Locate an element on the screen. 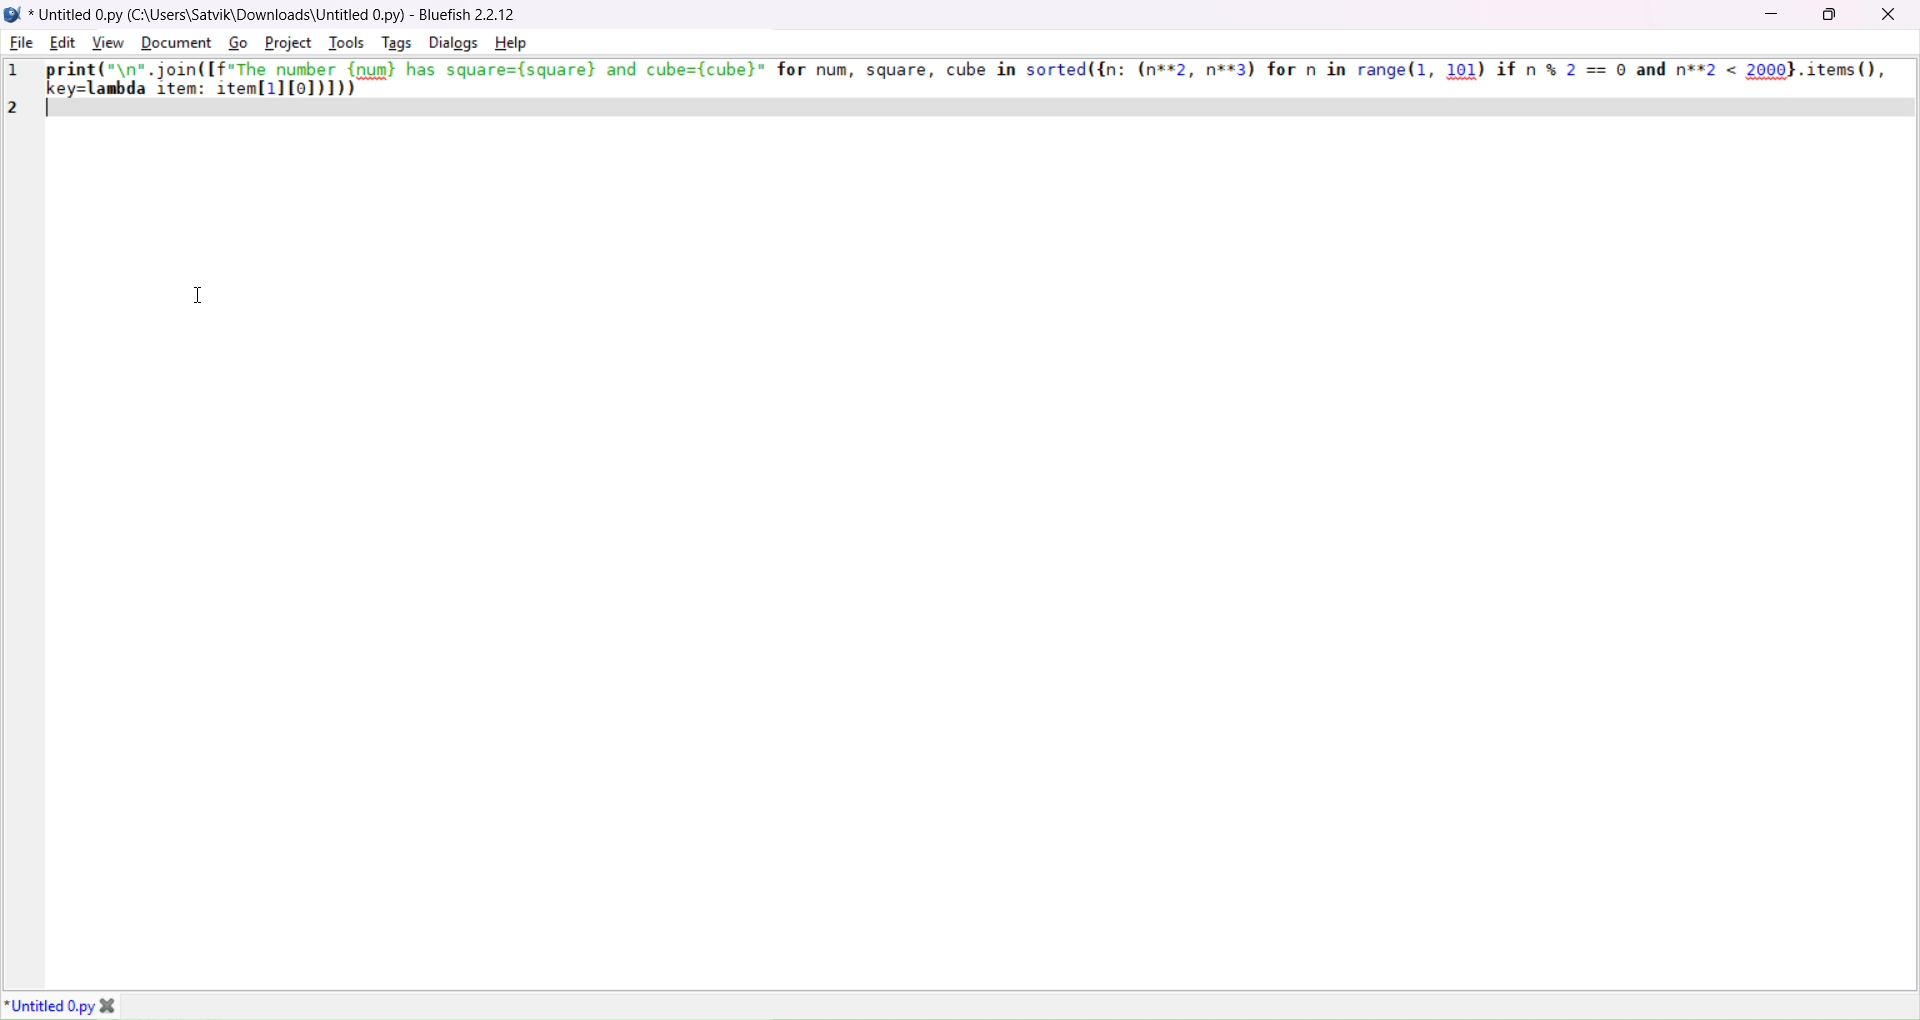 This screenshot has height=1020, width=1920. tools is located at coordinates (344, 42).